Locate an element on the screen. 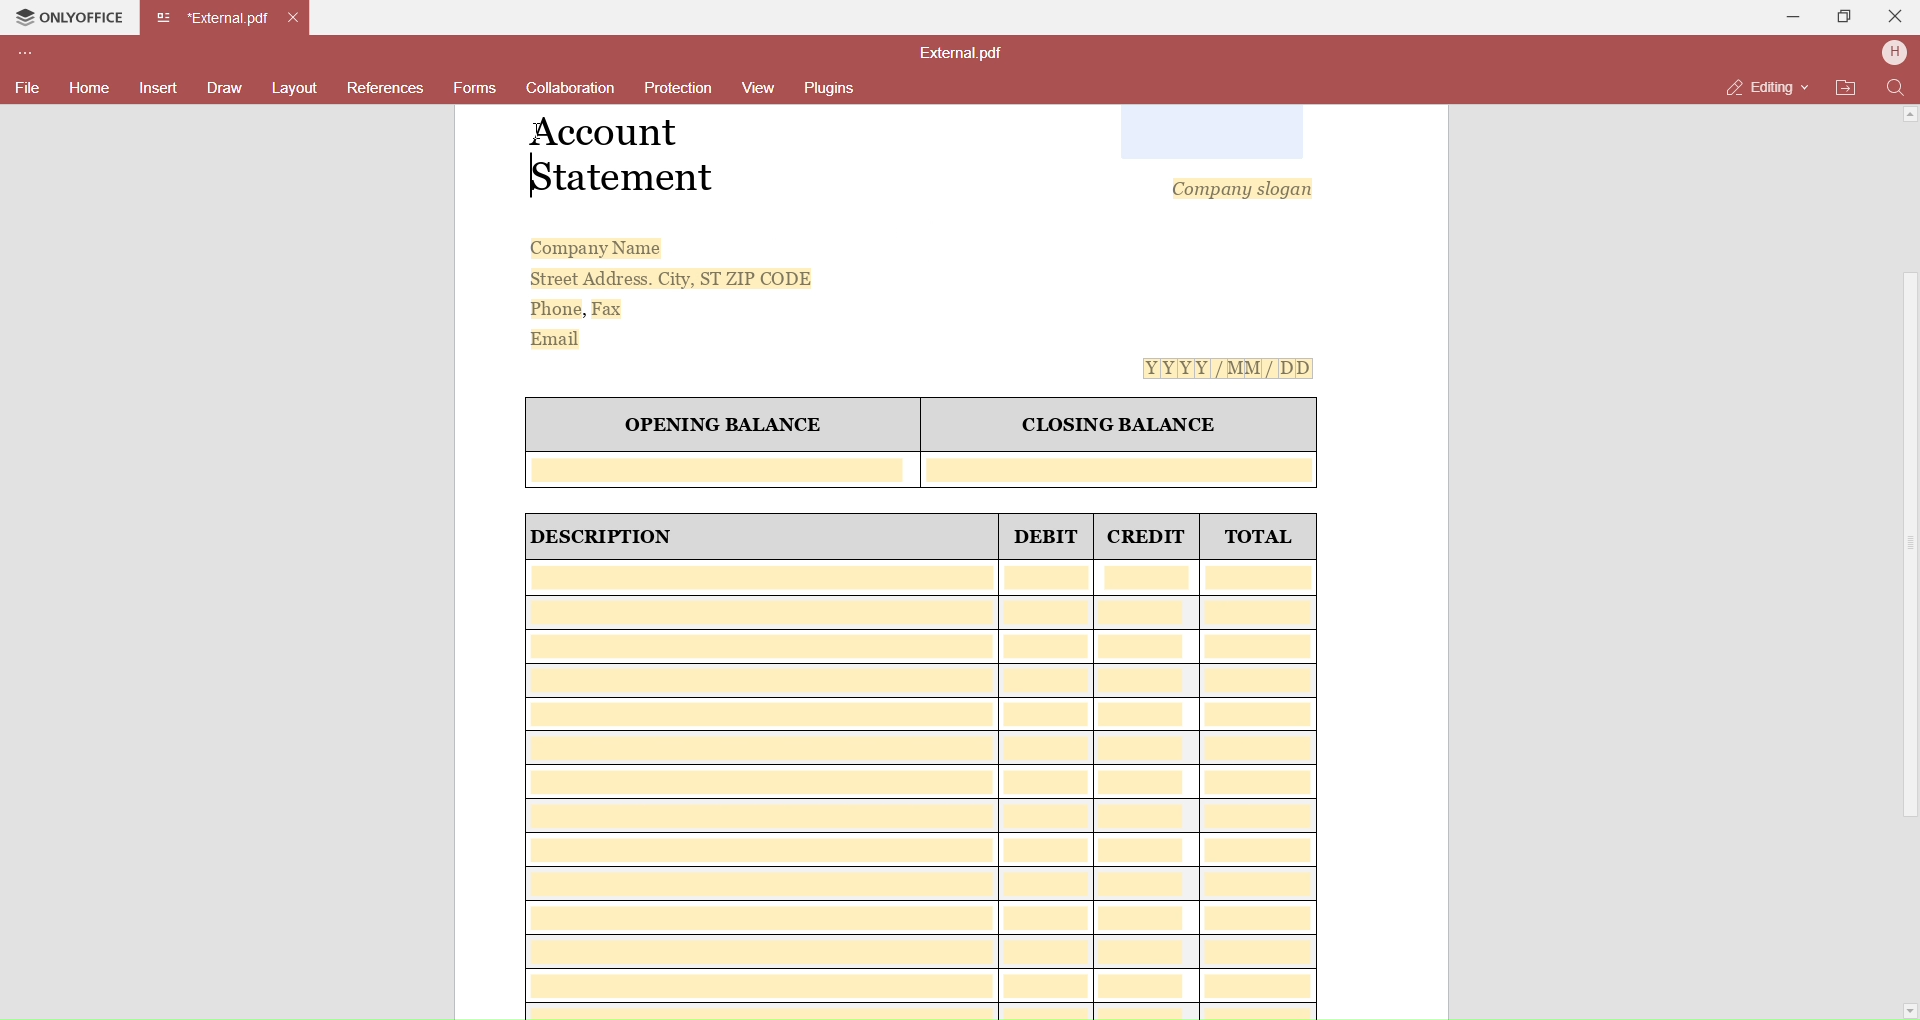 This screenshot has width=1920, height=1020. File is located at coordinates (28, 89).